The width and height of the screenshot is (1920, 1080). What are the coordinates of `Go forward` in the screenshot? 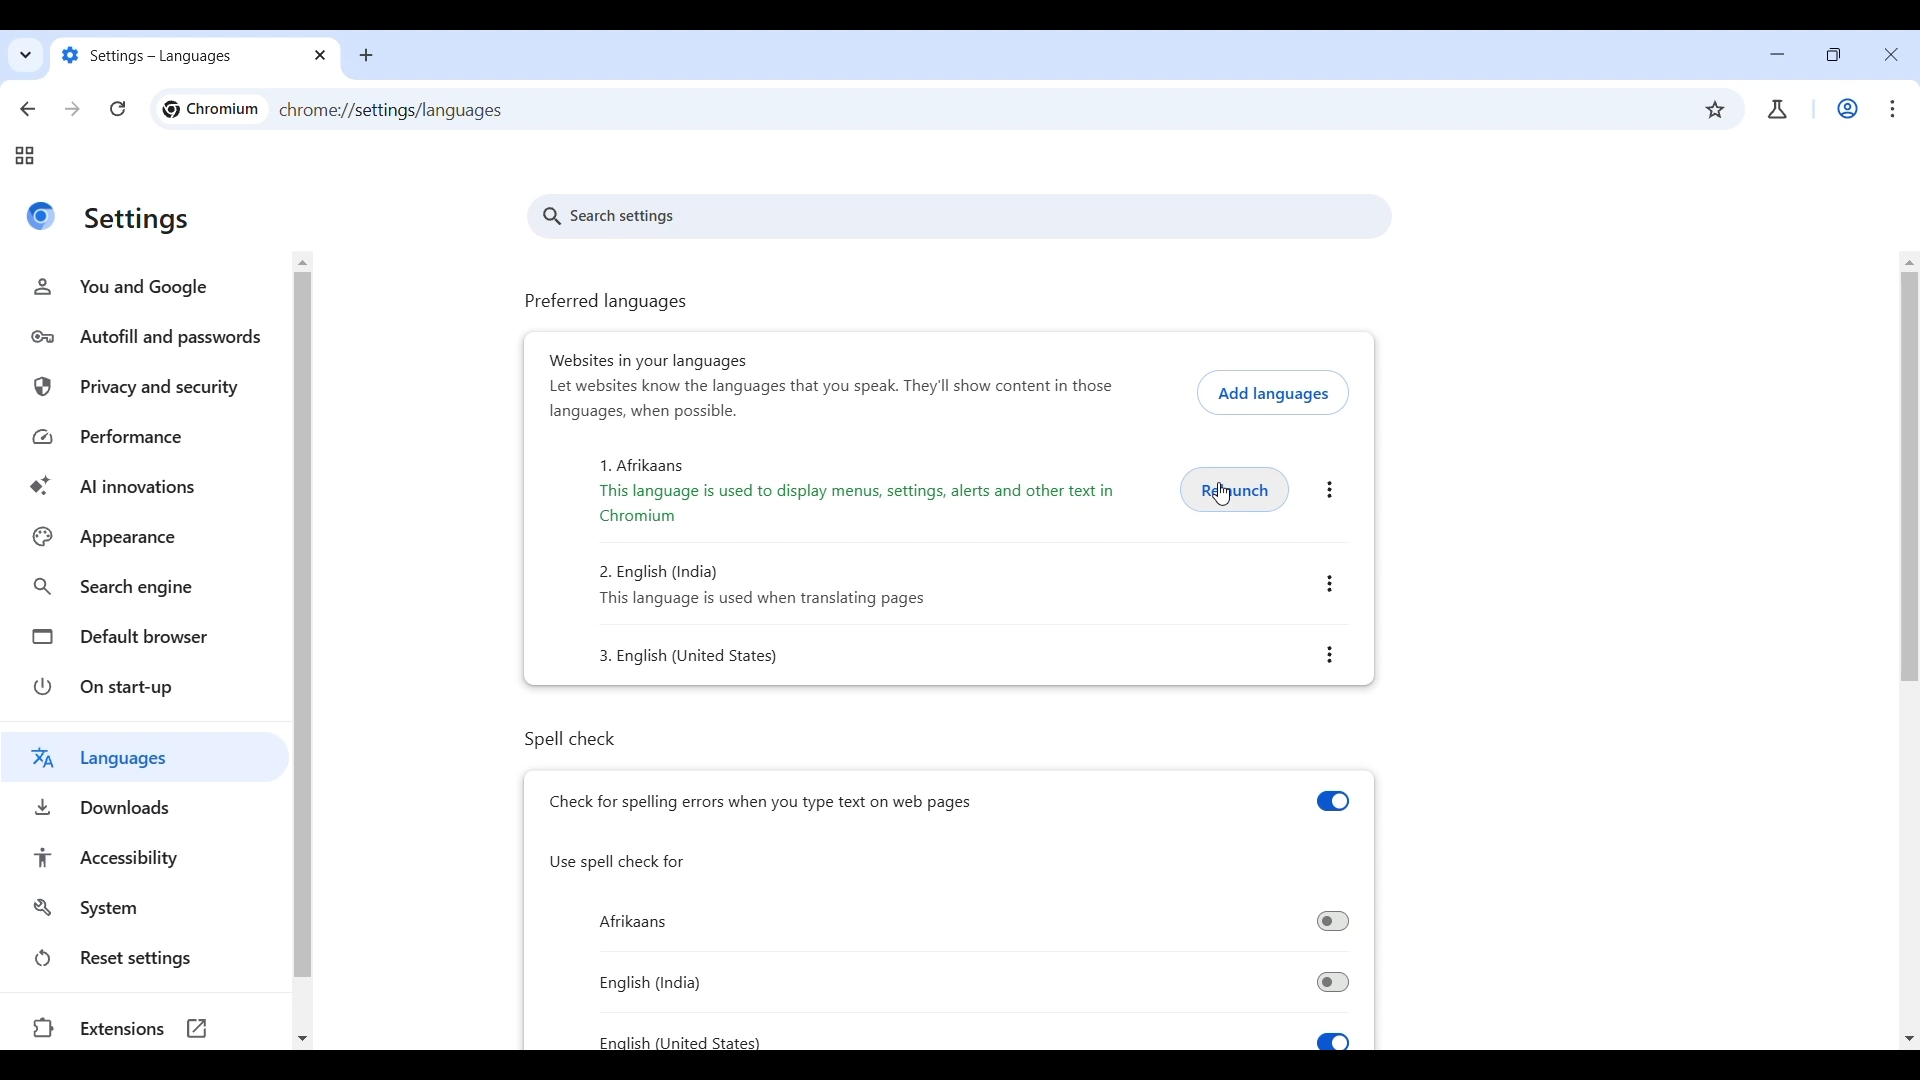 It's located at (71, 109).